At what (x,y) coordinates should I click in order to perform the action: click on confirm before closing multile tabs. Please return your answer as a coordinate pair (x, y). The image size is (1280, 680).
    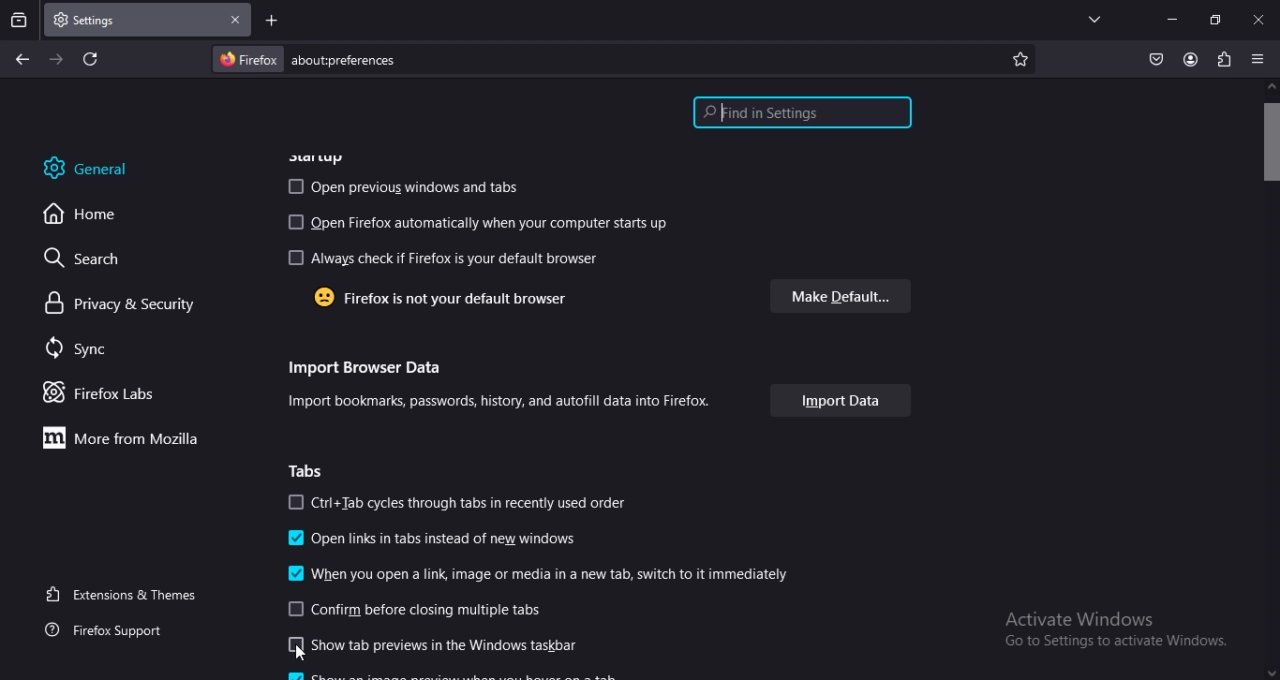
    Looking at the image, I should click on (412, 608).